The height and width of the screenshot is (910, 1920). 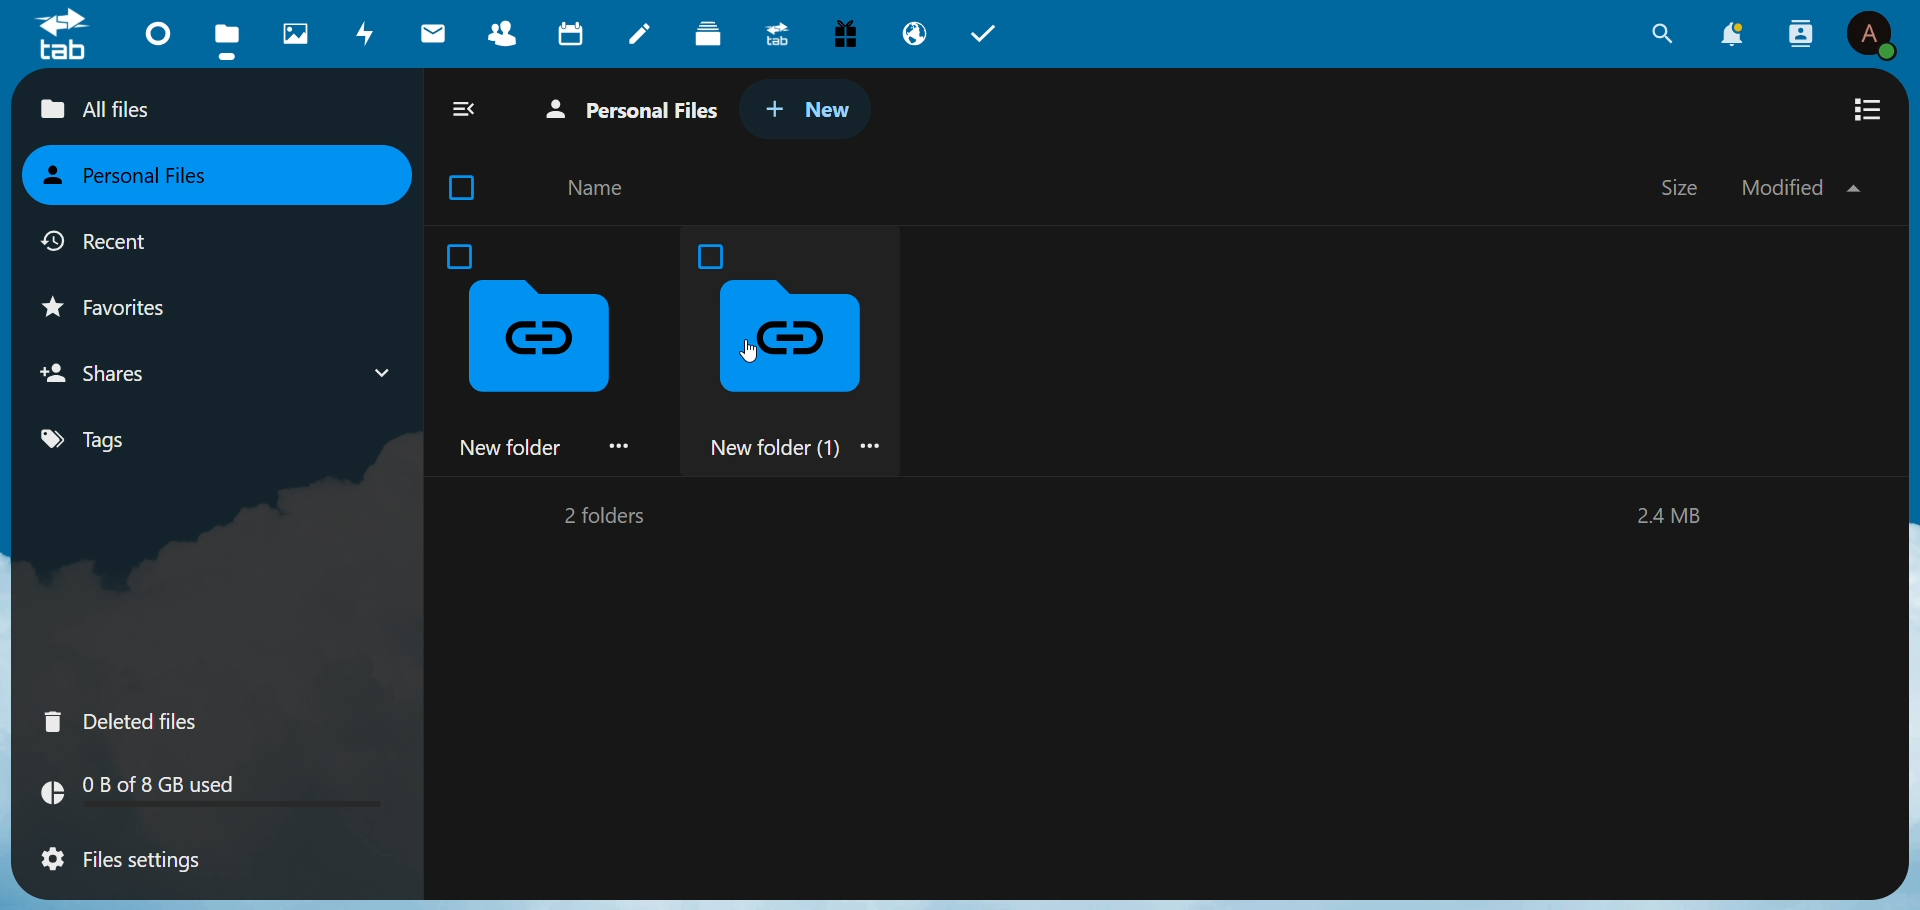 I want to click on shares, so click(x=114, y=374).